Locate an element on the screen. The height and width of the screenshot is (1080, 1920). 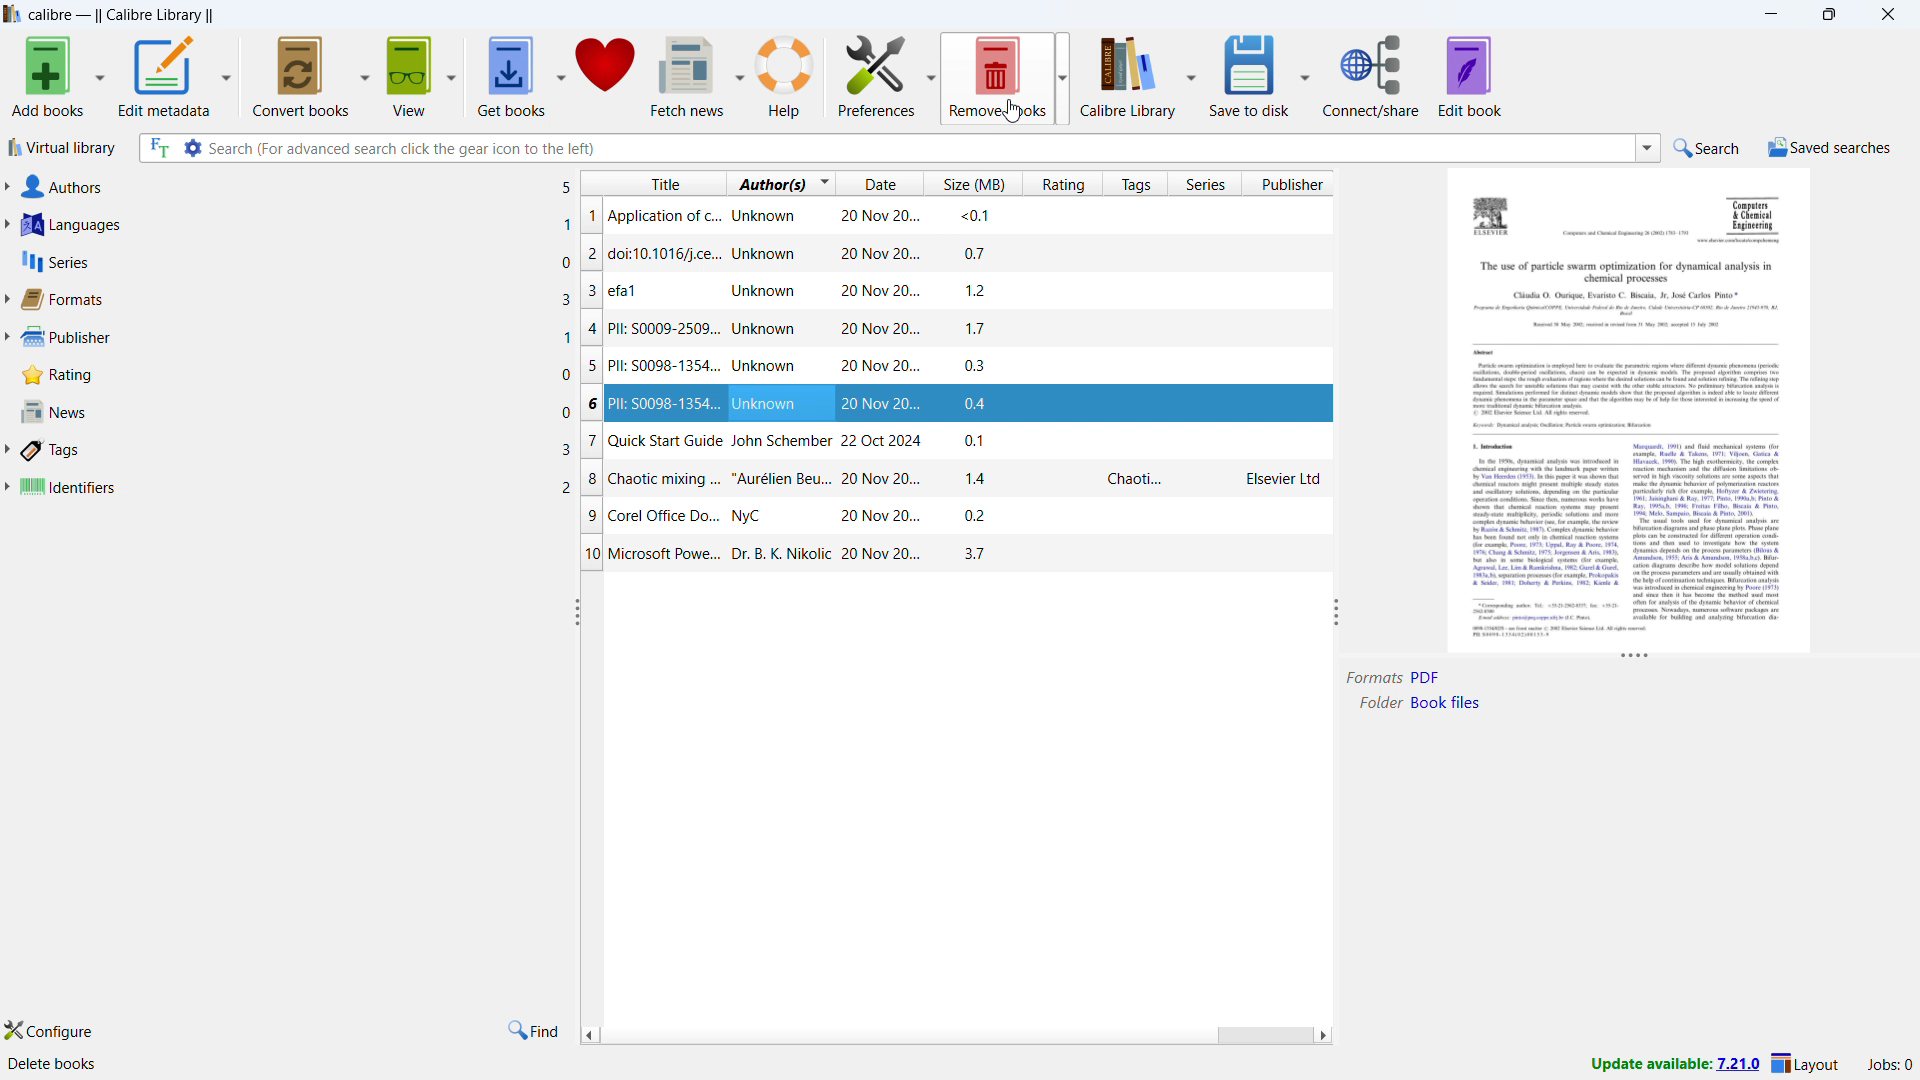
rating is located at coordinates (296, 375).